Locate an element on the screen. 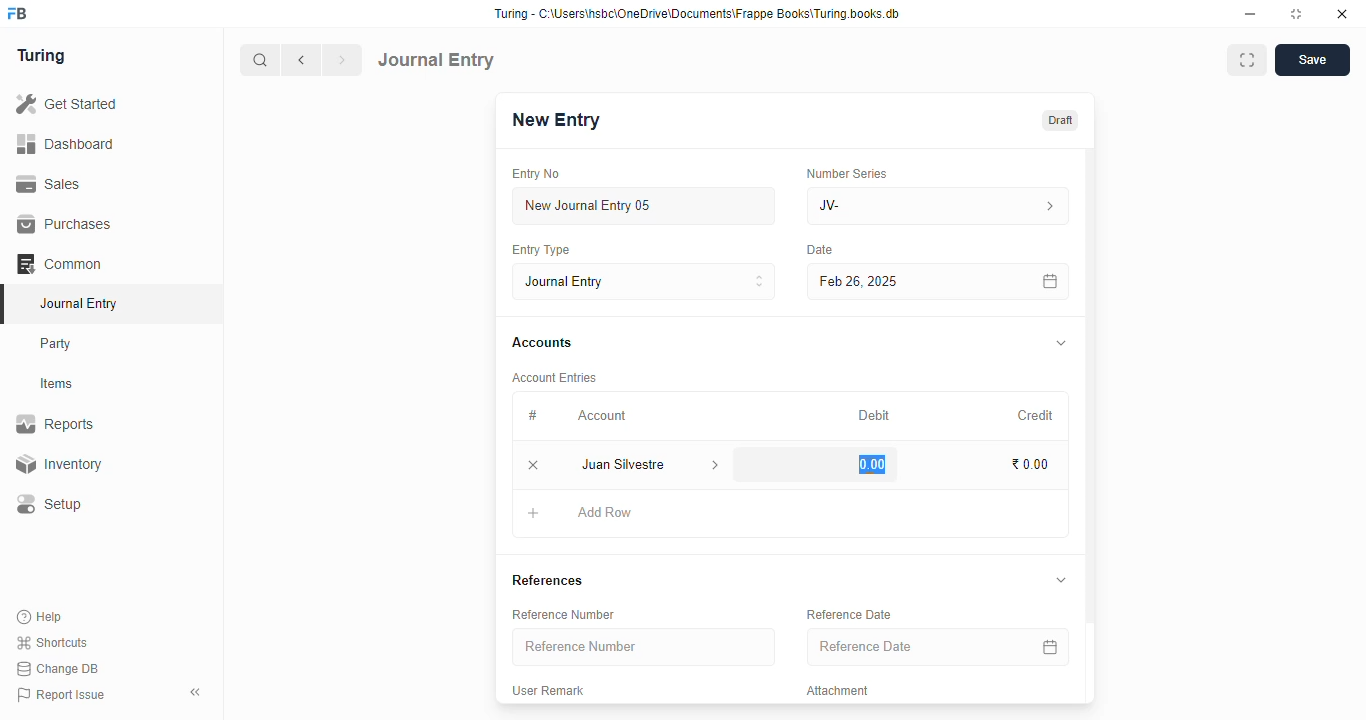 Image resolution: width=1366 pixels, height=720 pixels. debit is located at coordinates (875, 415).